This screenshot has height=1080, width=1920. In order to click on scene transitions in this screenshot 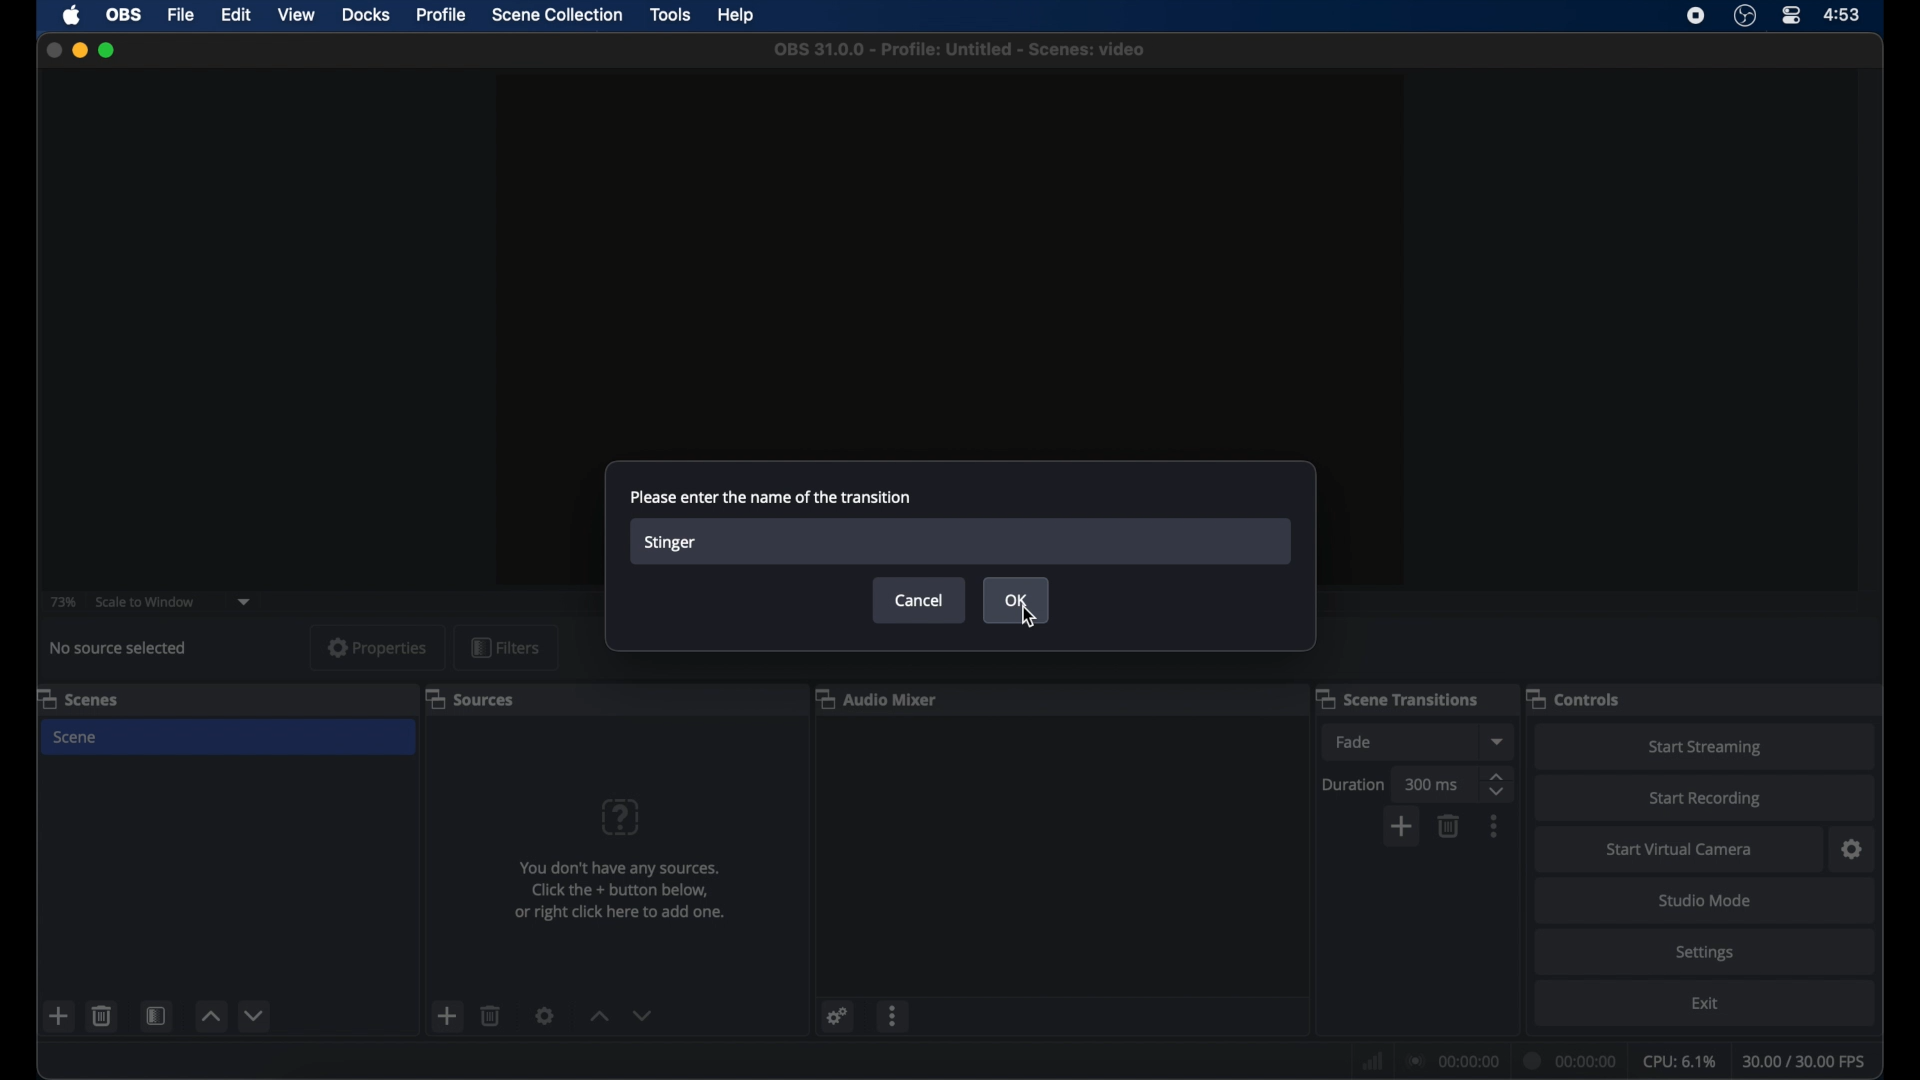, I will do `click(1398, 698)`.